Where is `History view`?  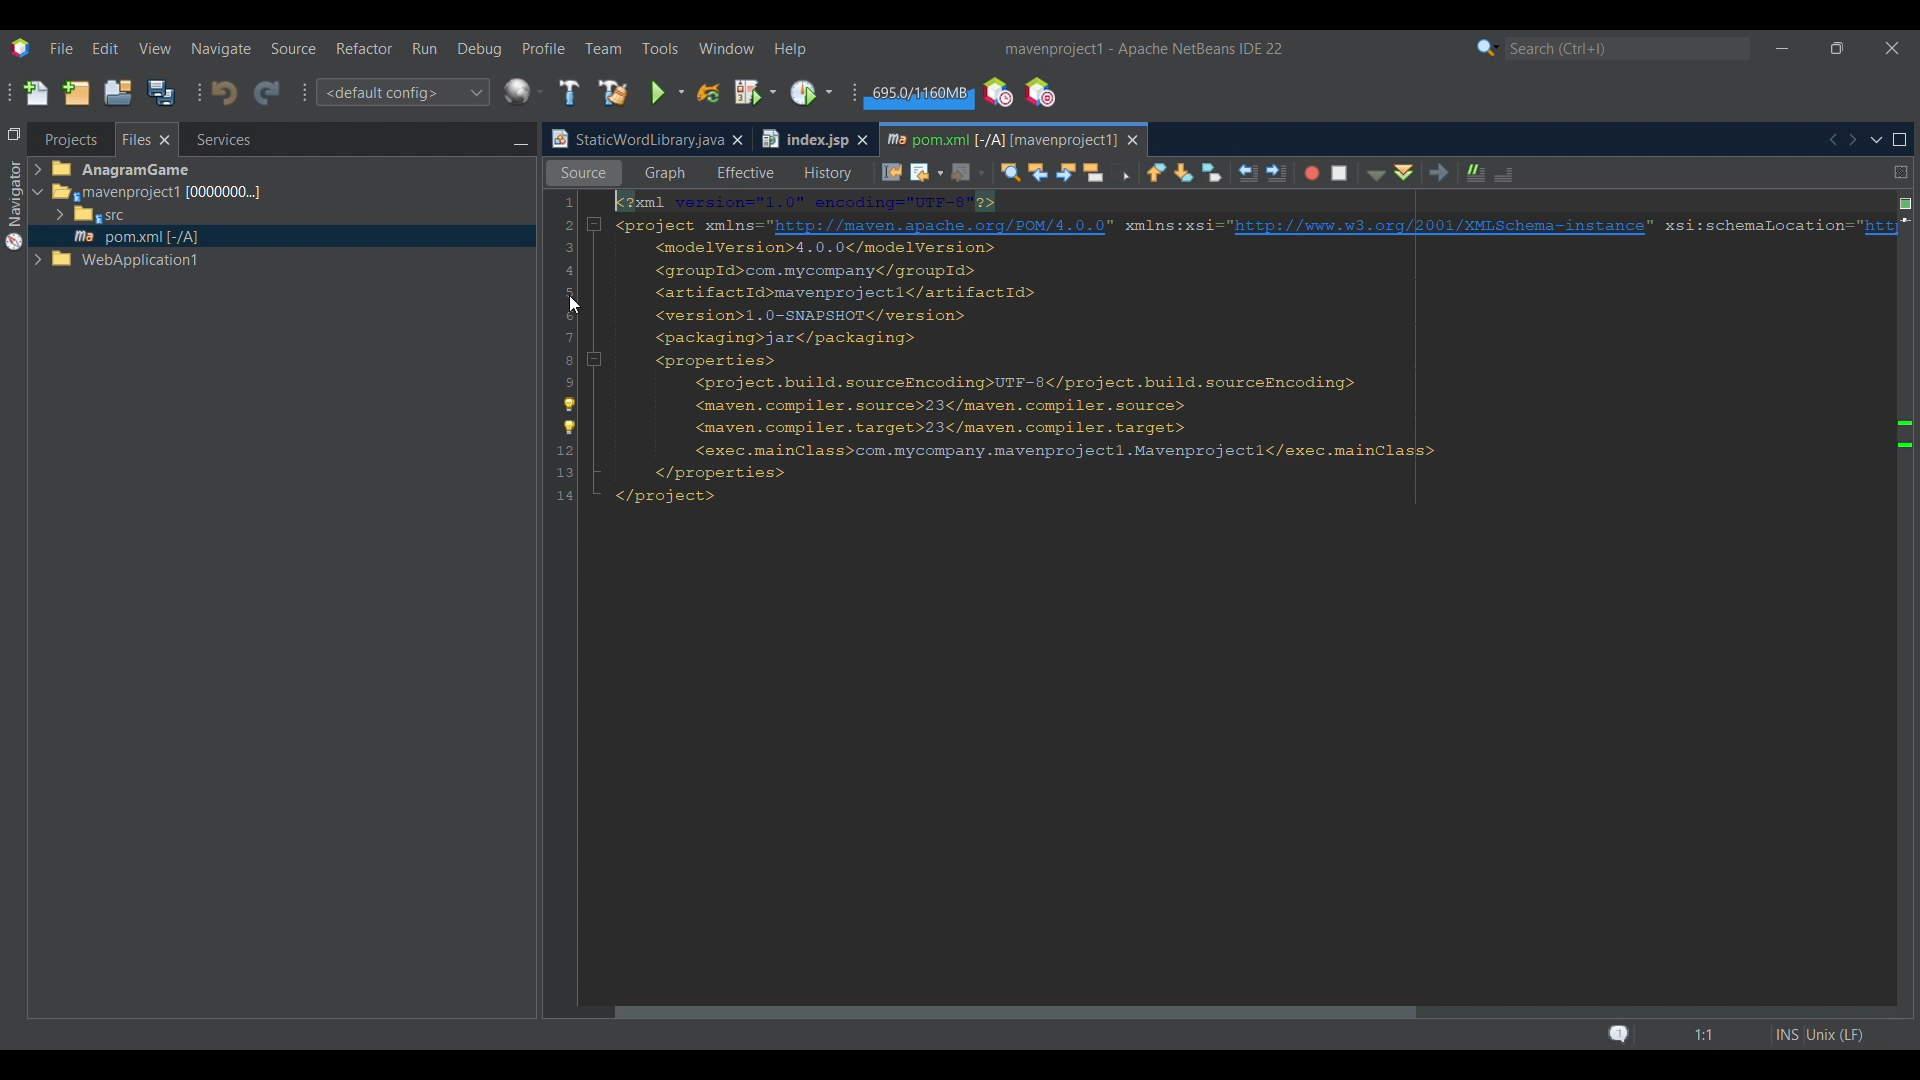
History view is located at coordinates (823, 170).